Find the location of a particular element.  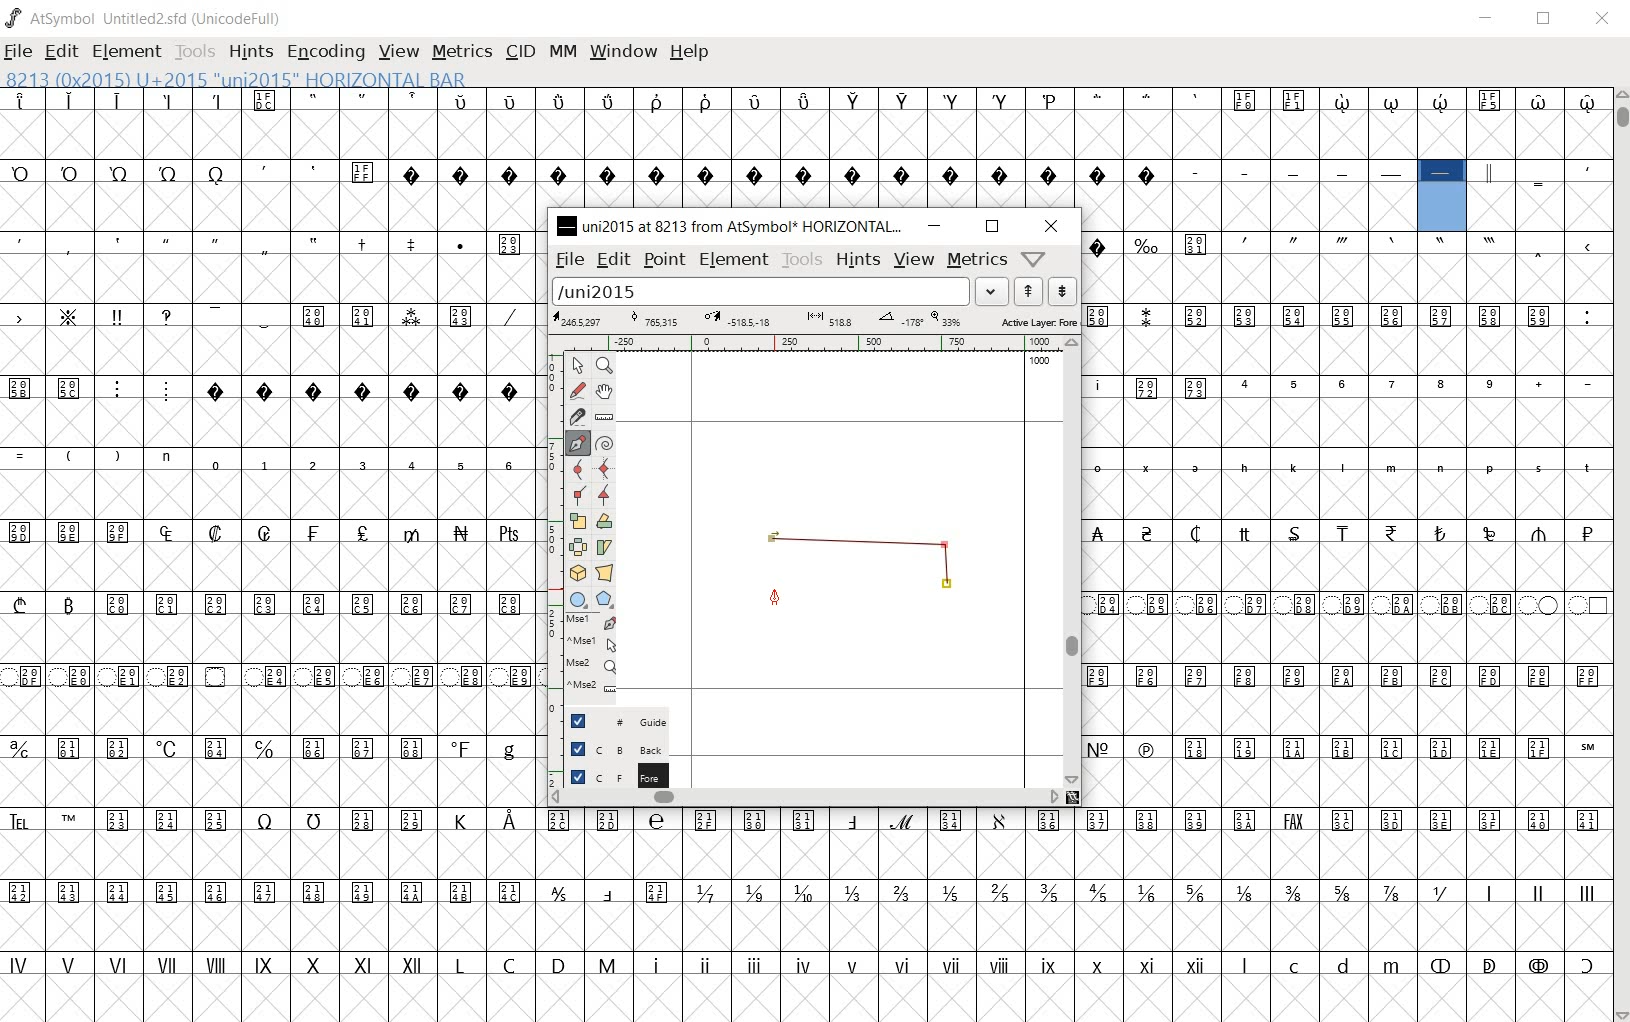

ENCODING is located at coordinates (326, 52).